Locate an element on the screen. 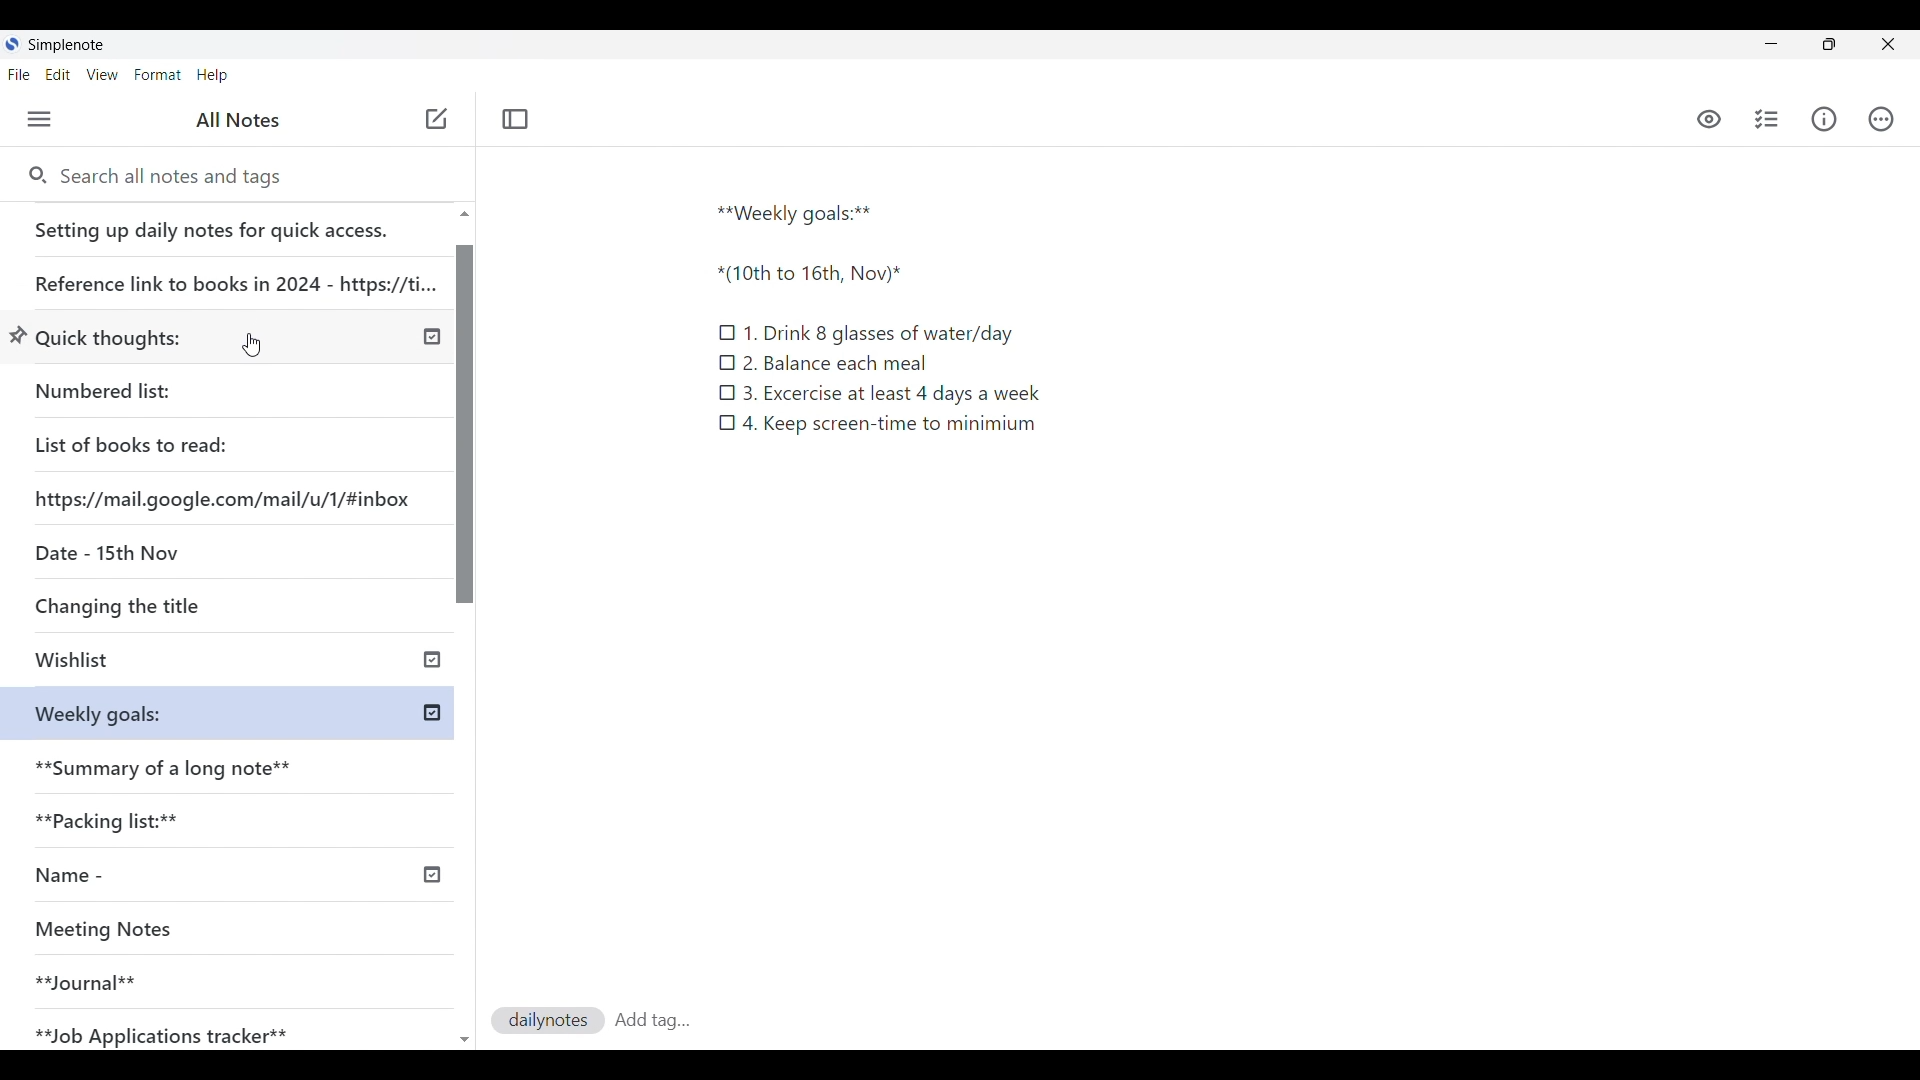 This screenshot has width=1920, height=1080. Search notes and tags is located at coordinates (179, 177).